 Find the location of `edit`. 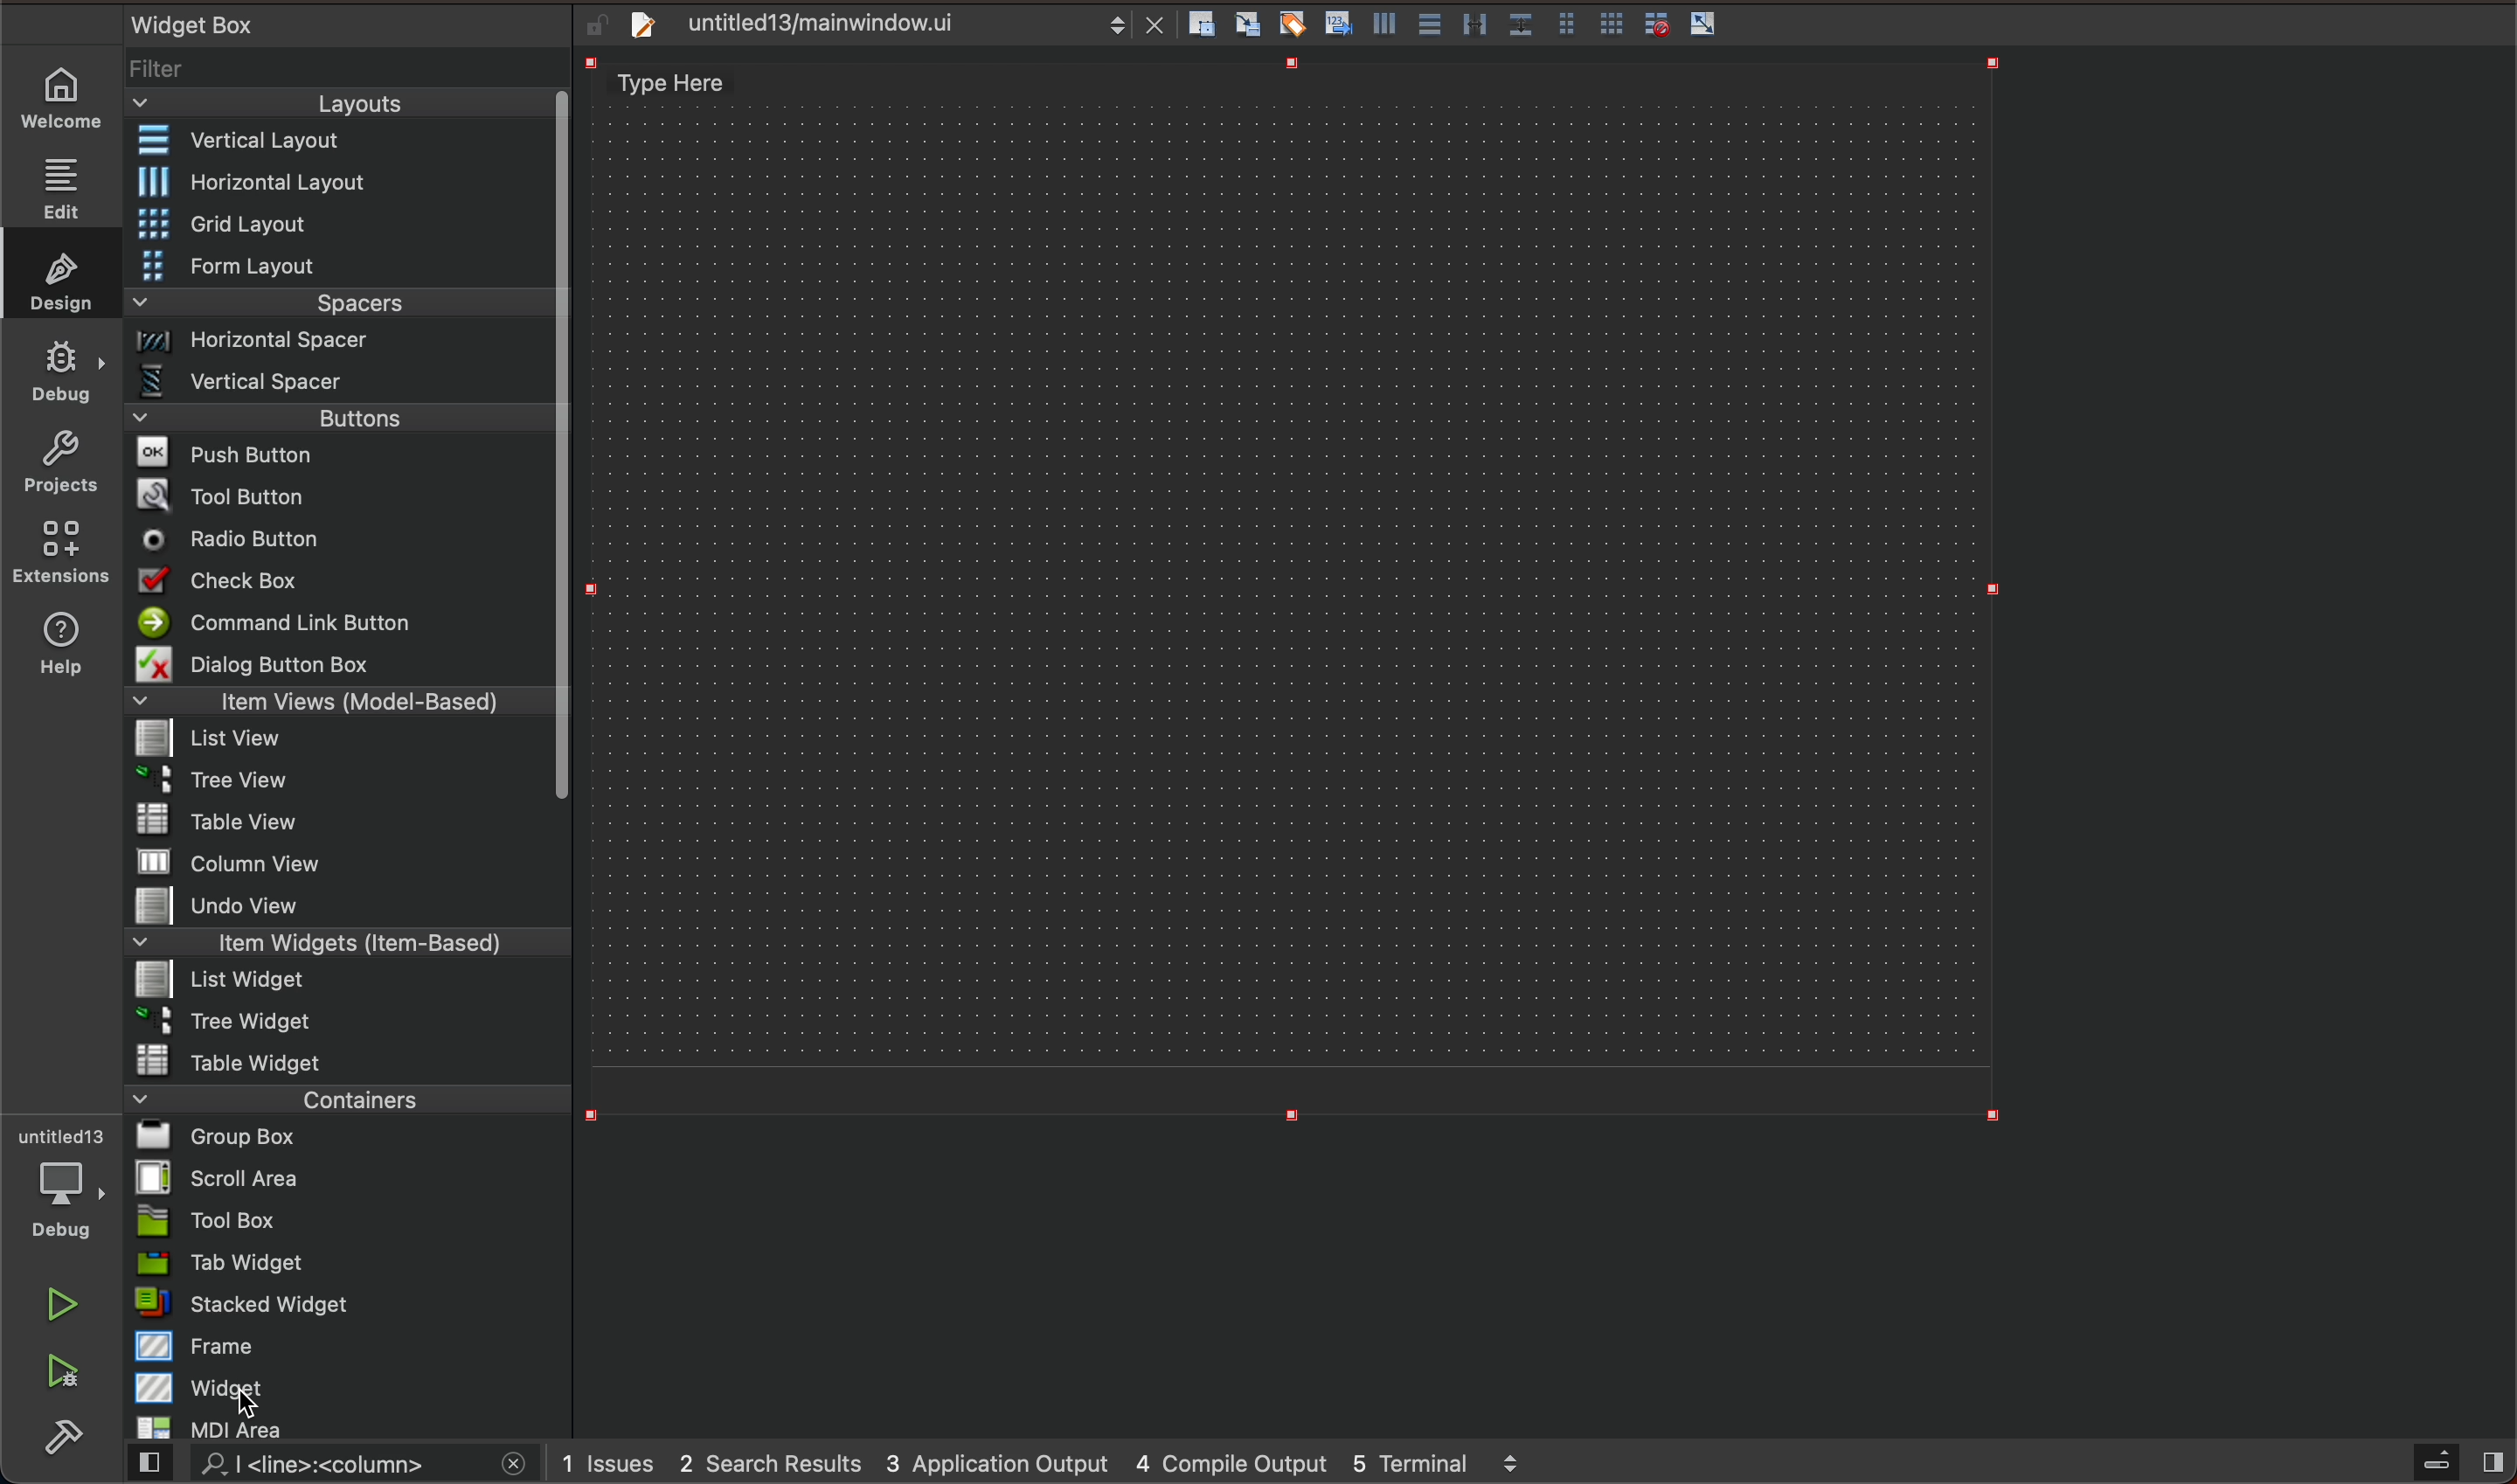

edit is located at coordinates (65, 182).